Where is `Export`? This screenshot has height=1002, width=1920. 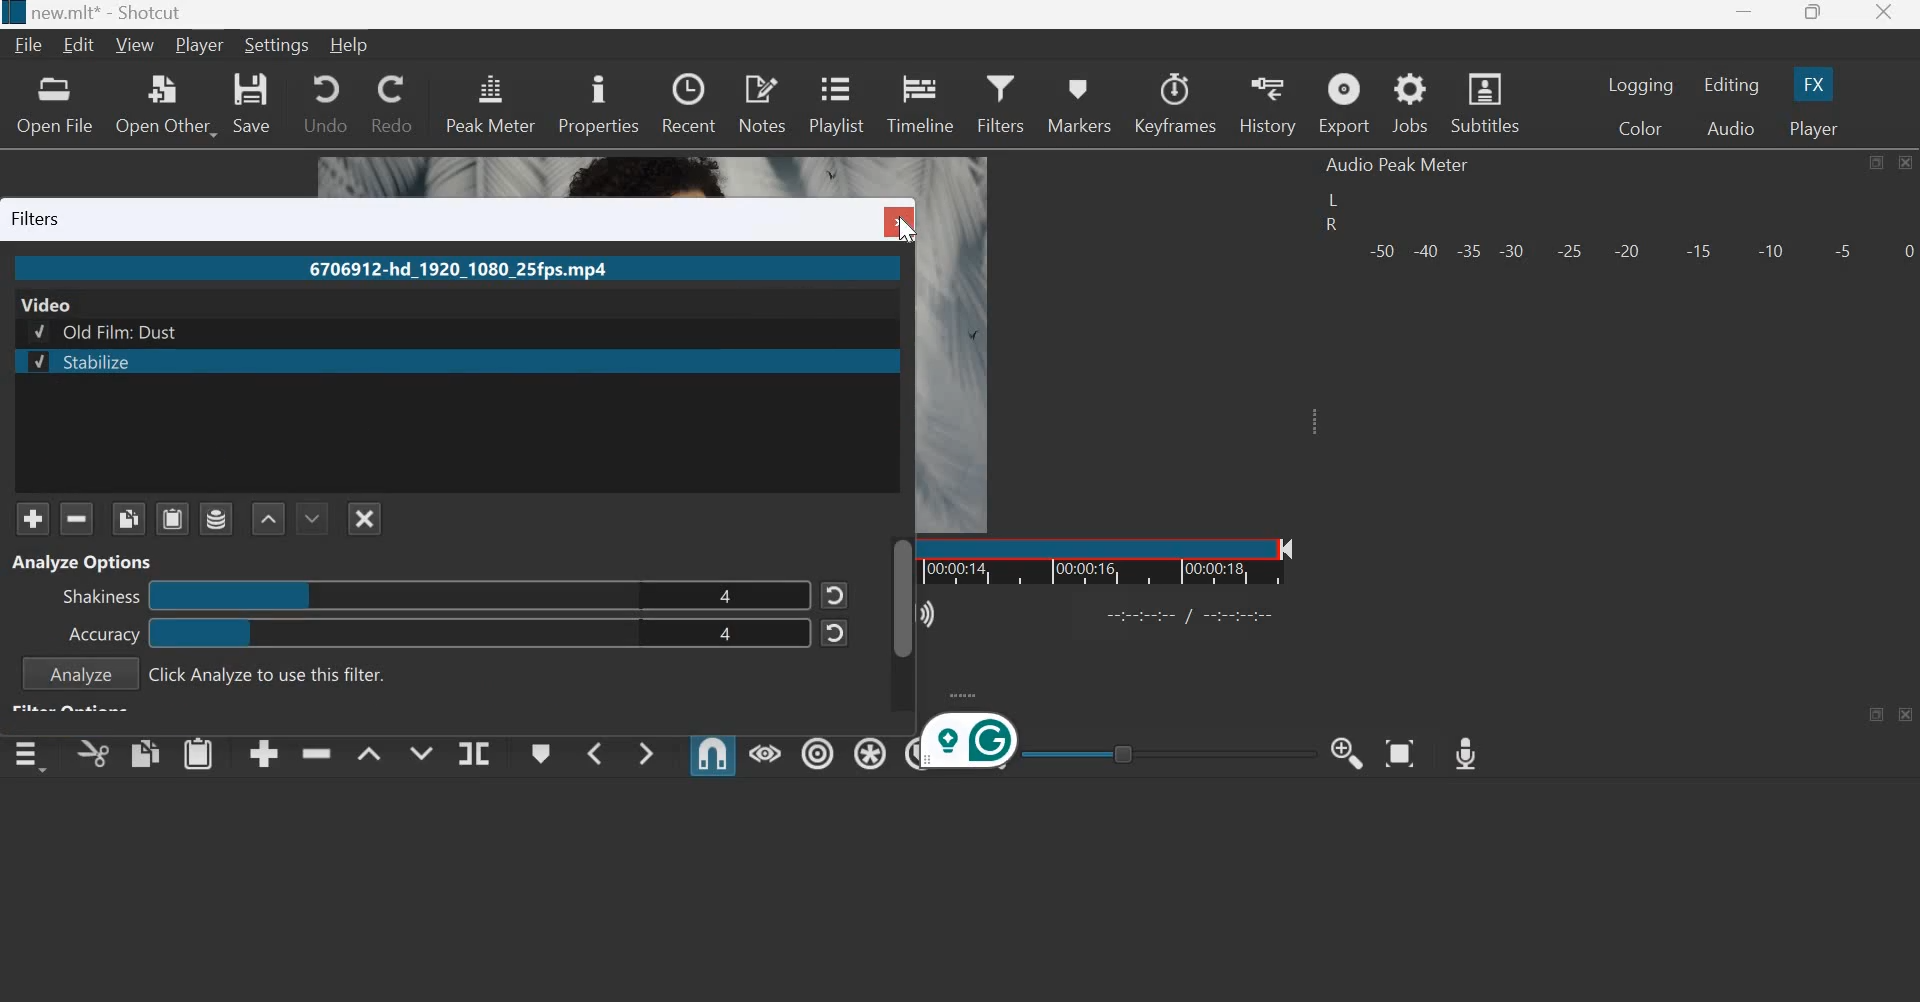
Export is located at coordinates (1344, 103).